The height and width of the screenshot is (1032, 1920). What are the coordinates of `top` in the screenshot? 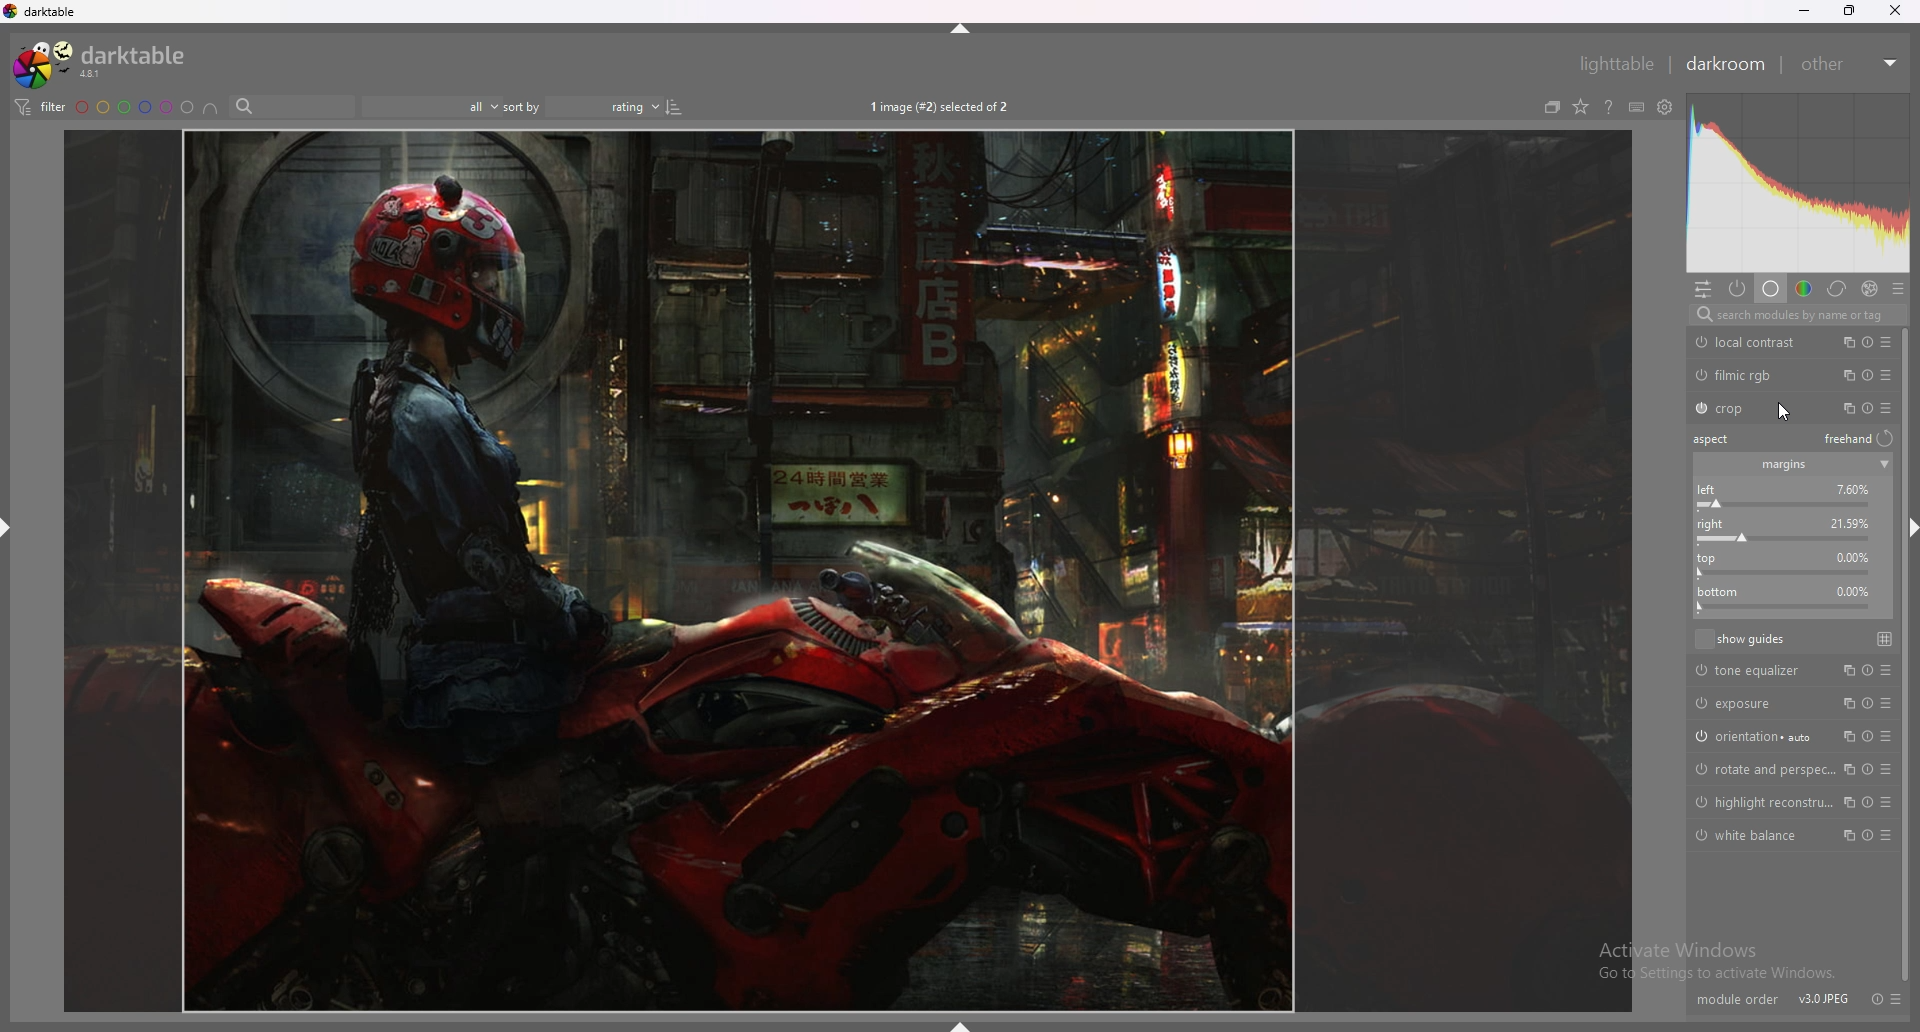 It's located at (1782, 564).